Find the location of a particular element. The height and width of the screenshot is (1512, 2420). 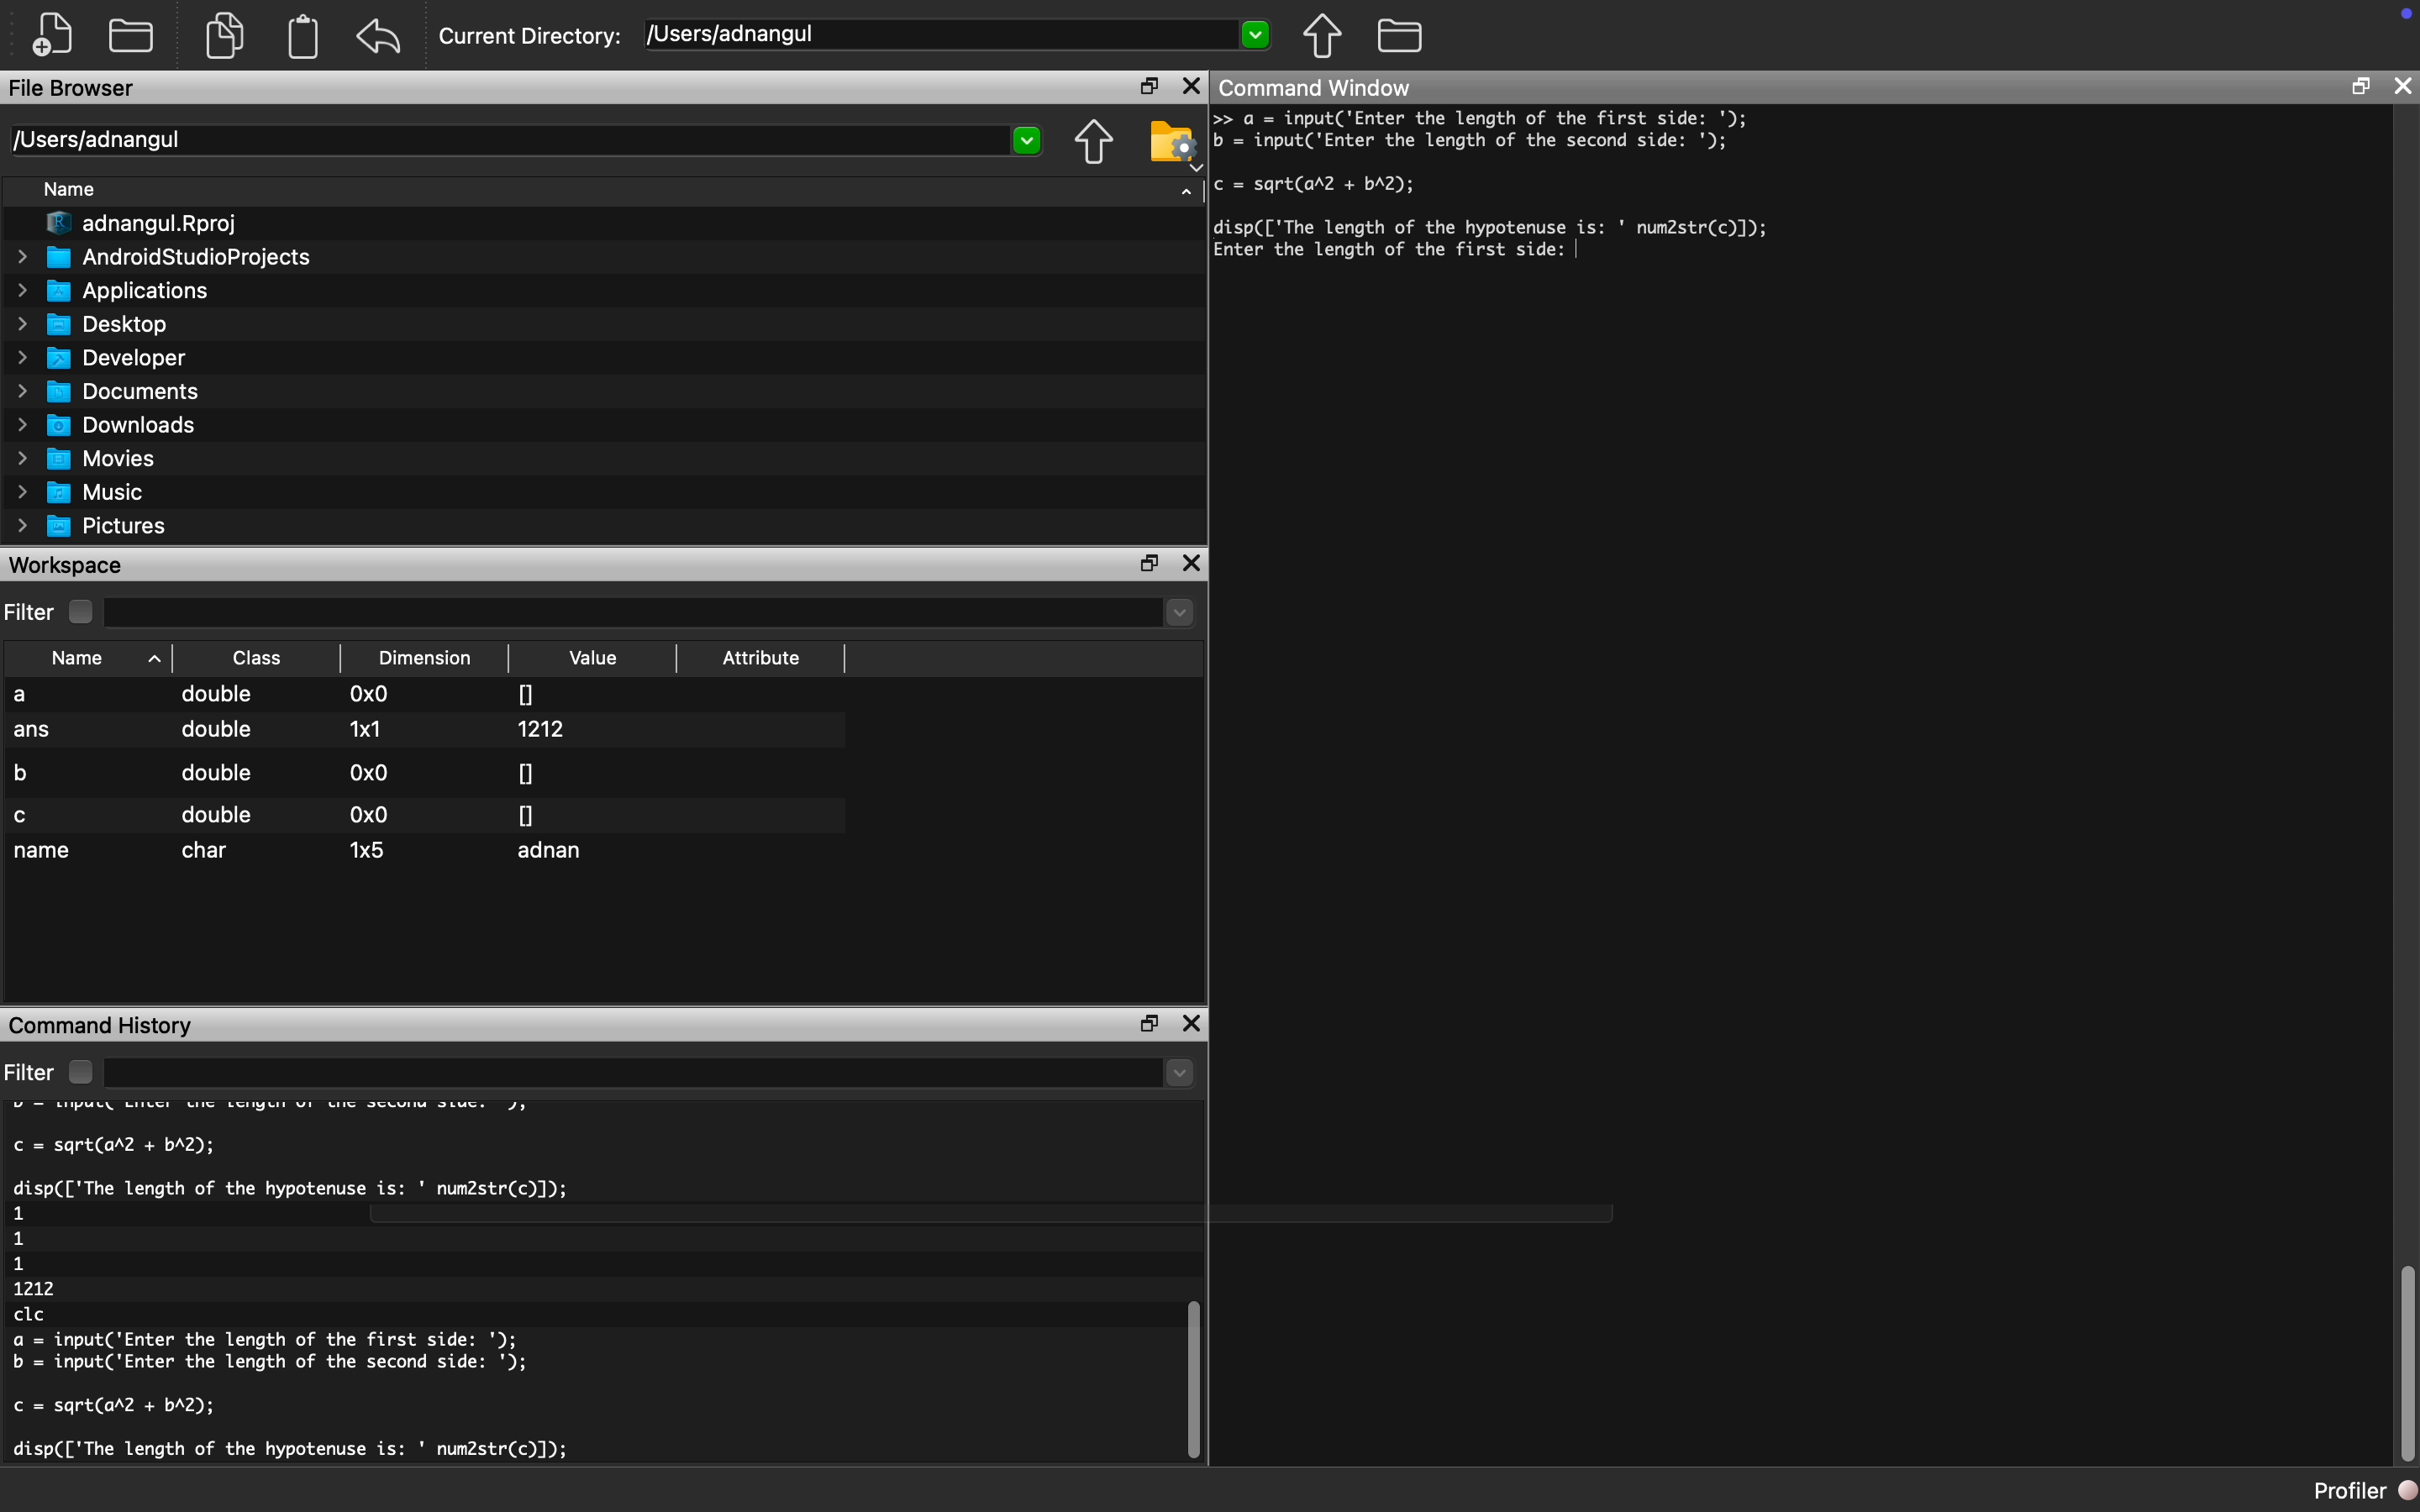

a = input('Enter the length of the first side: ');
= ijoutC Enter the length of the second side: ');

= sqrt(ar2 + bA2);

isp(['The length of the hypotenuse is: ' num2str(c)]); is located at coordinates (1556, 191).